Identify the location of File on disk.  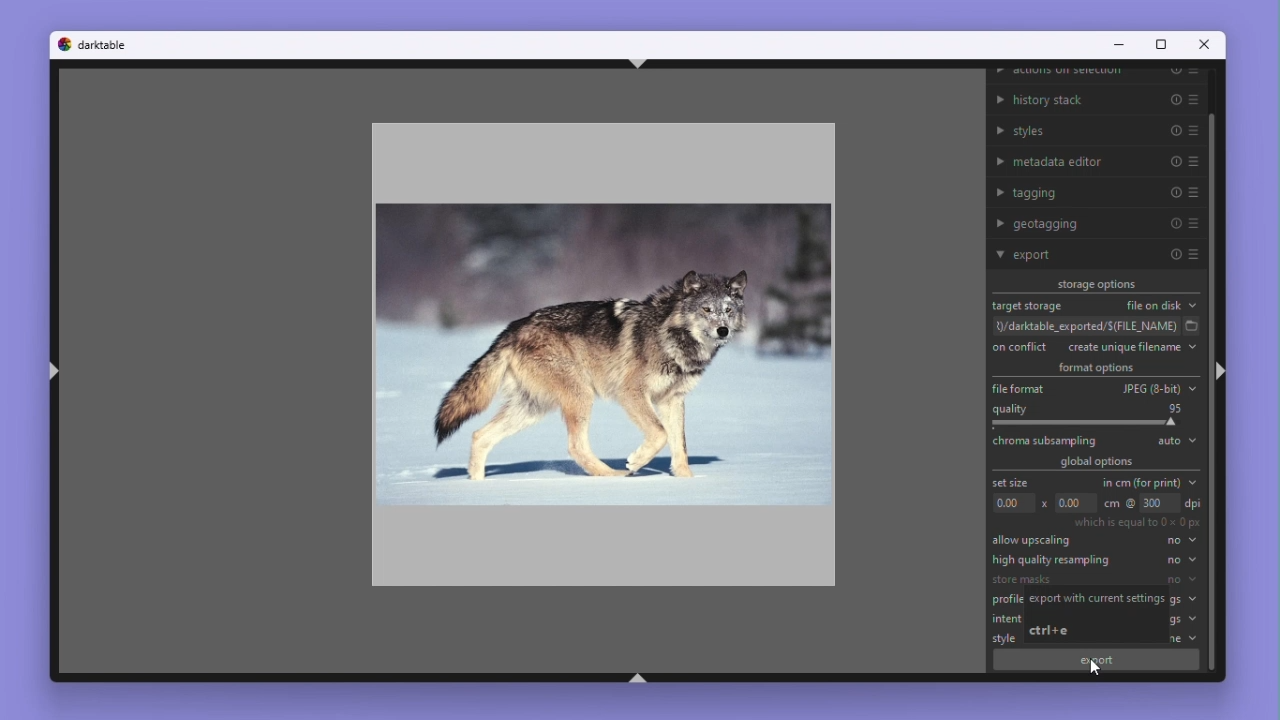
(1164, 304).